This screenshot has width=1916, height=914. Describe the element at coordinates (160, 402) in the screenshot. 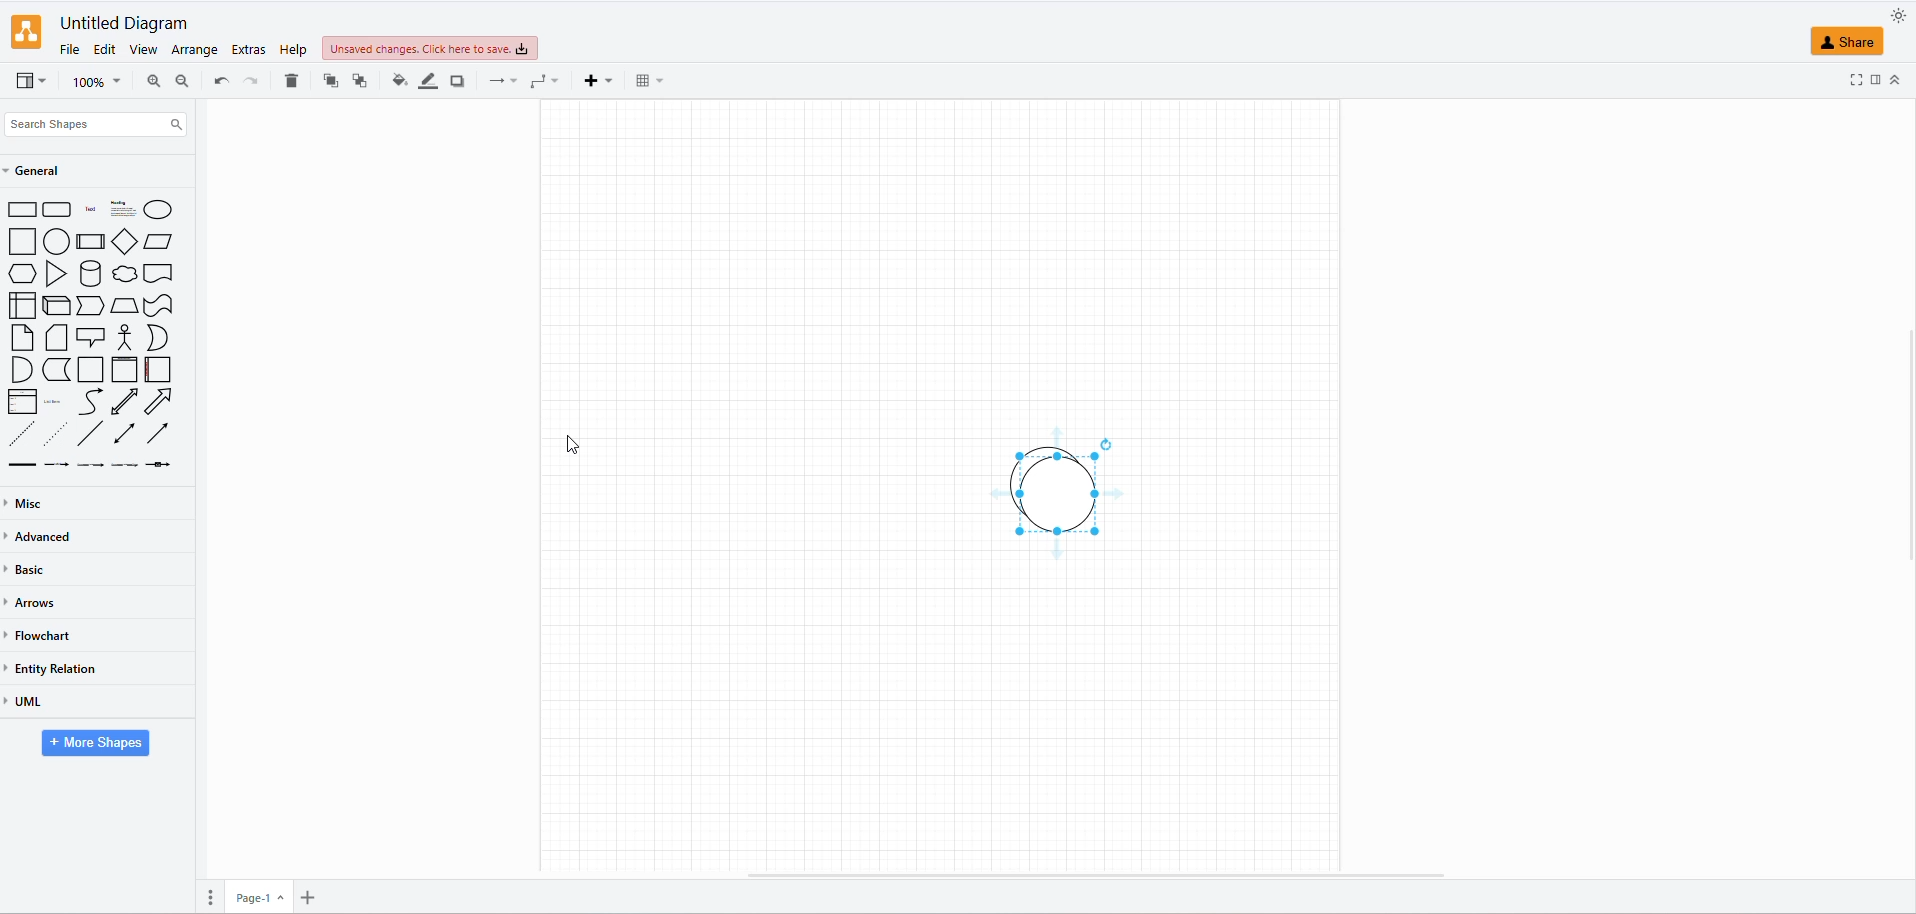

I see `` at that location.